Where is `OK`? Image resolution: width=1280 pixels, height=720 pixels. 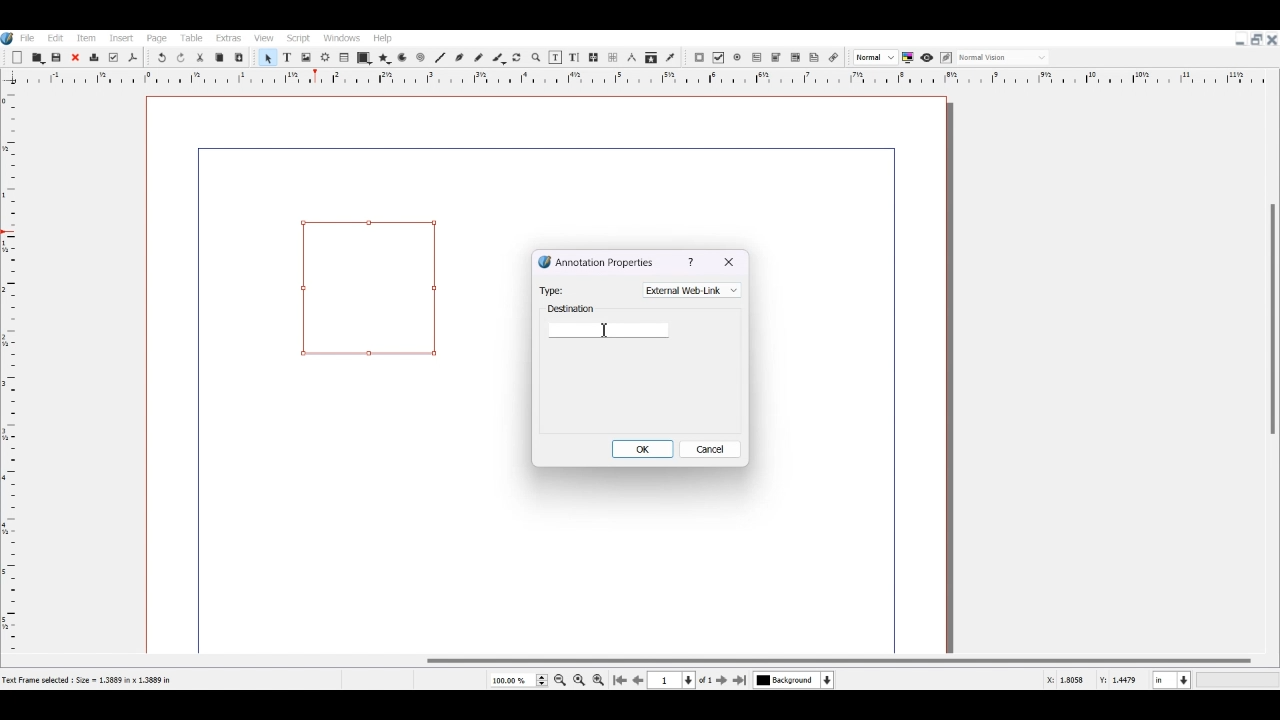 OK is located at coordinates (644, 448).